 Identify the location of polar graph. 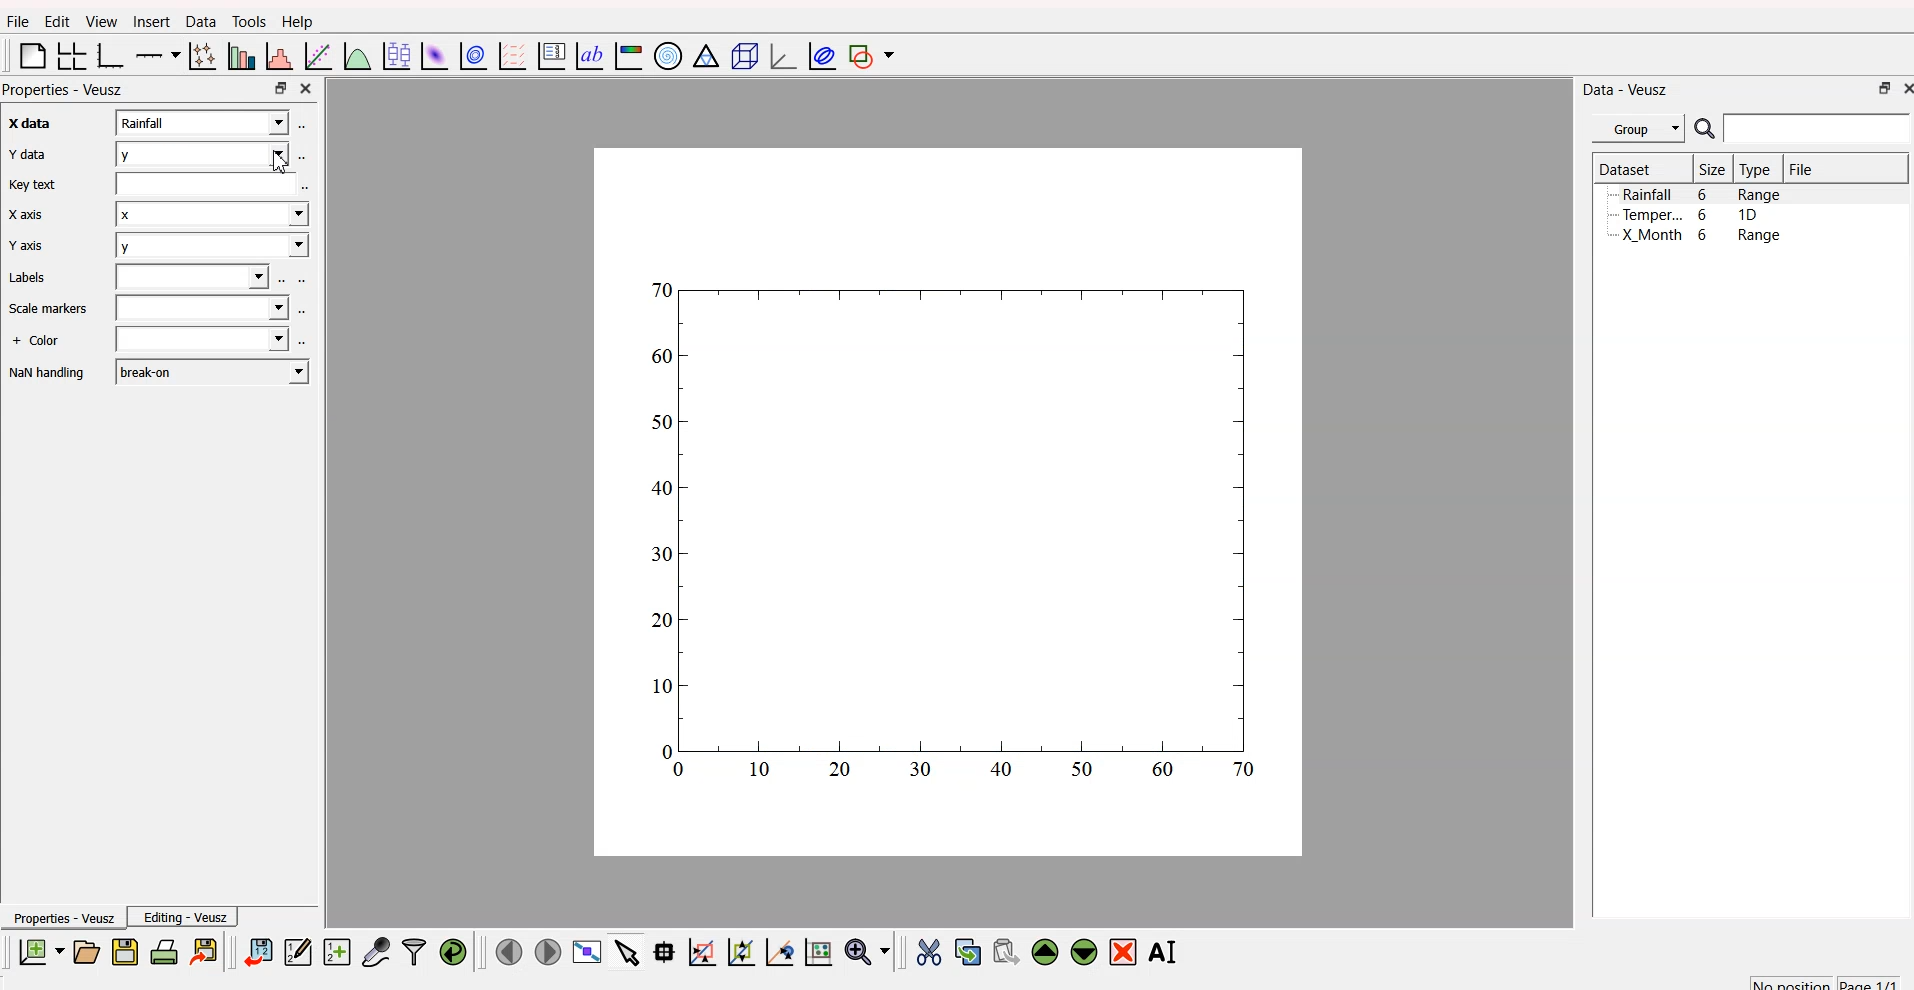
(670, 53).